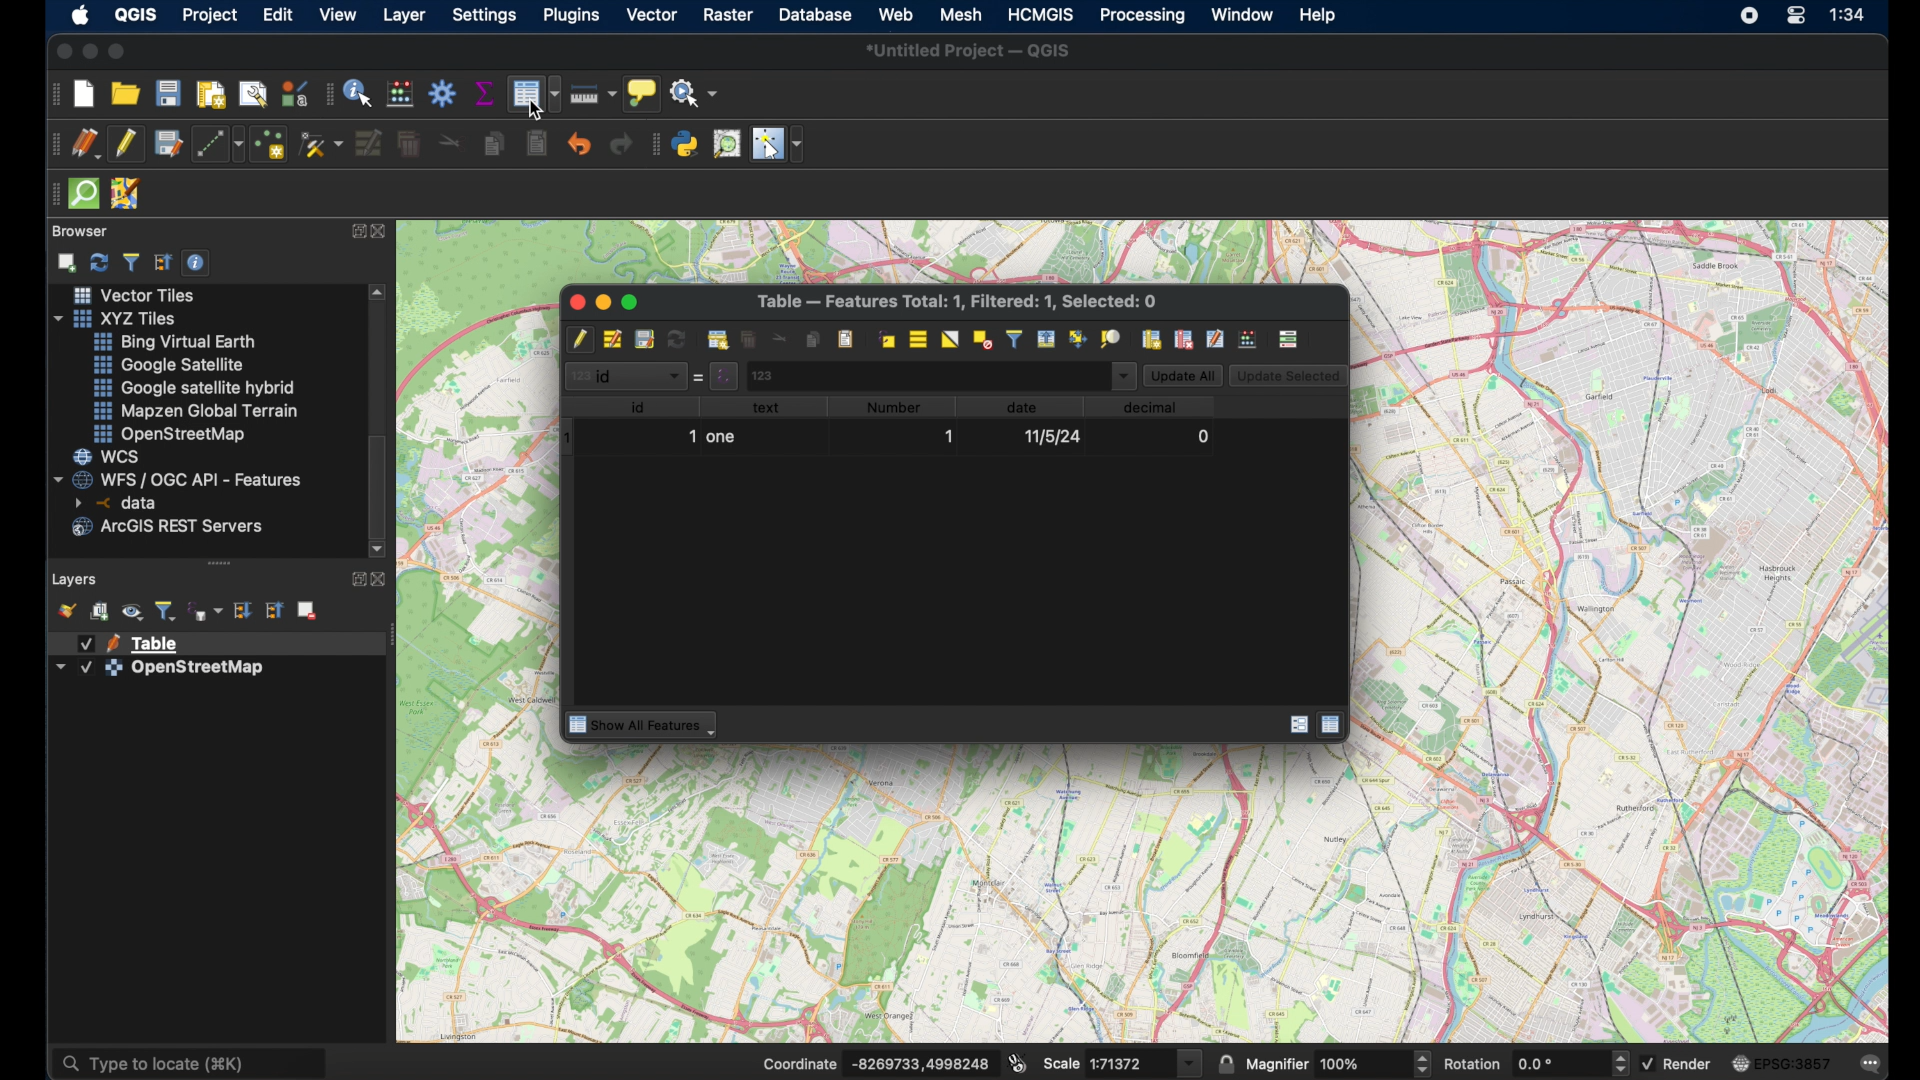 The image size is (1920, 1080). What do you see at coordinates (209, 16) in the screenshot?
I see `project` at bounding box center [209, 16].